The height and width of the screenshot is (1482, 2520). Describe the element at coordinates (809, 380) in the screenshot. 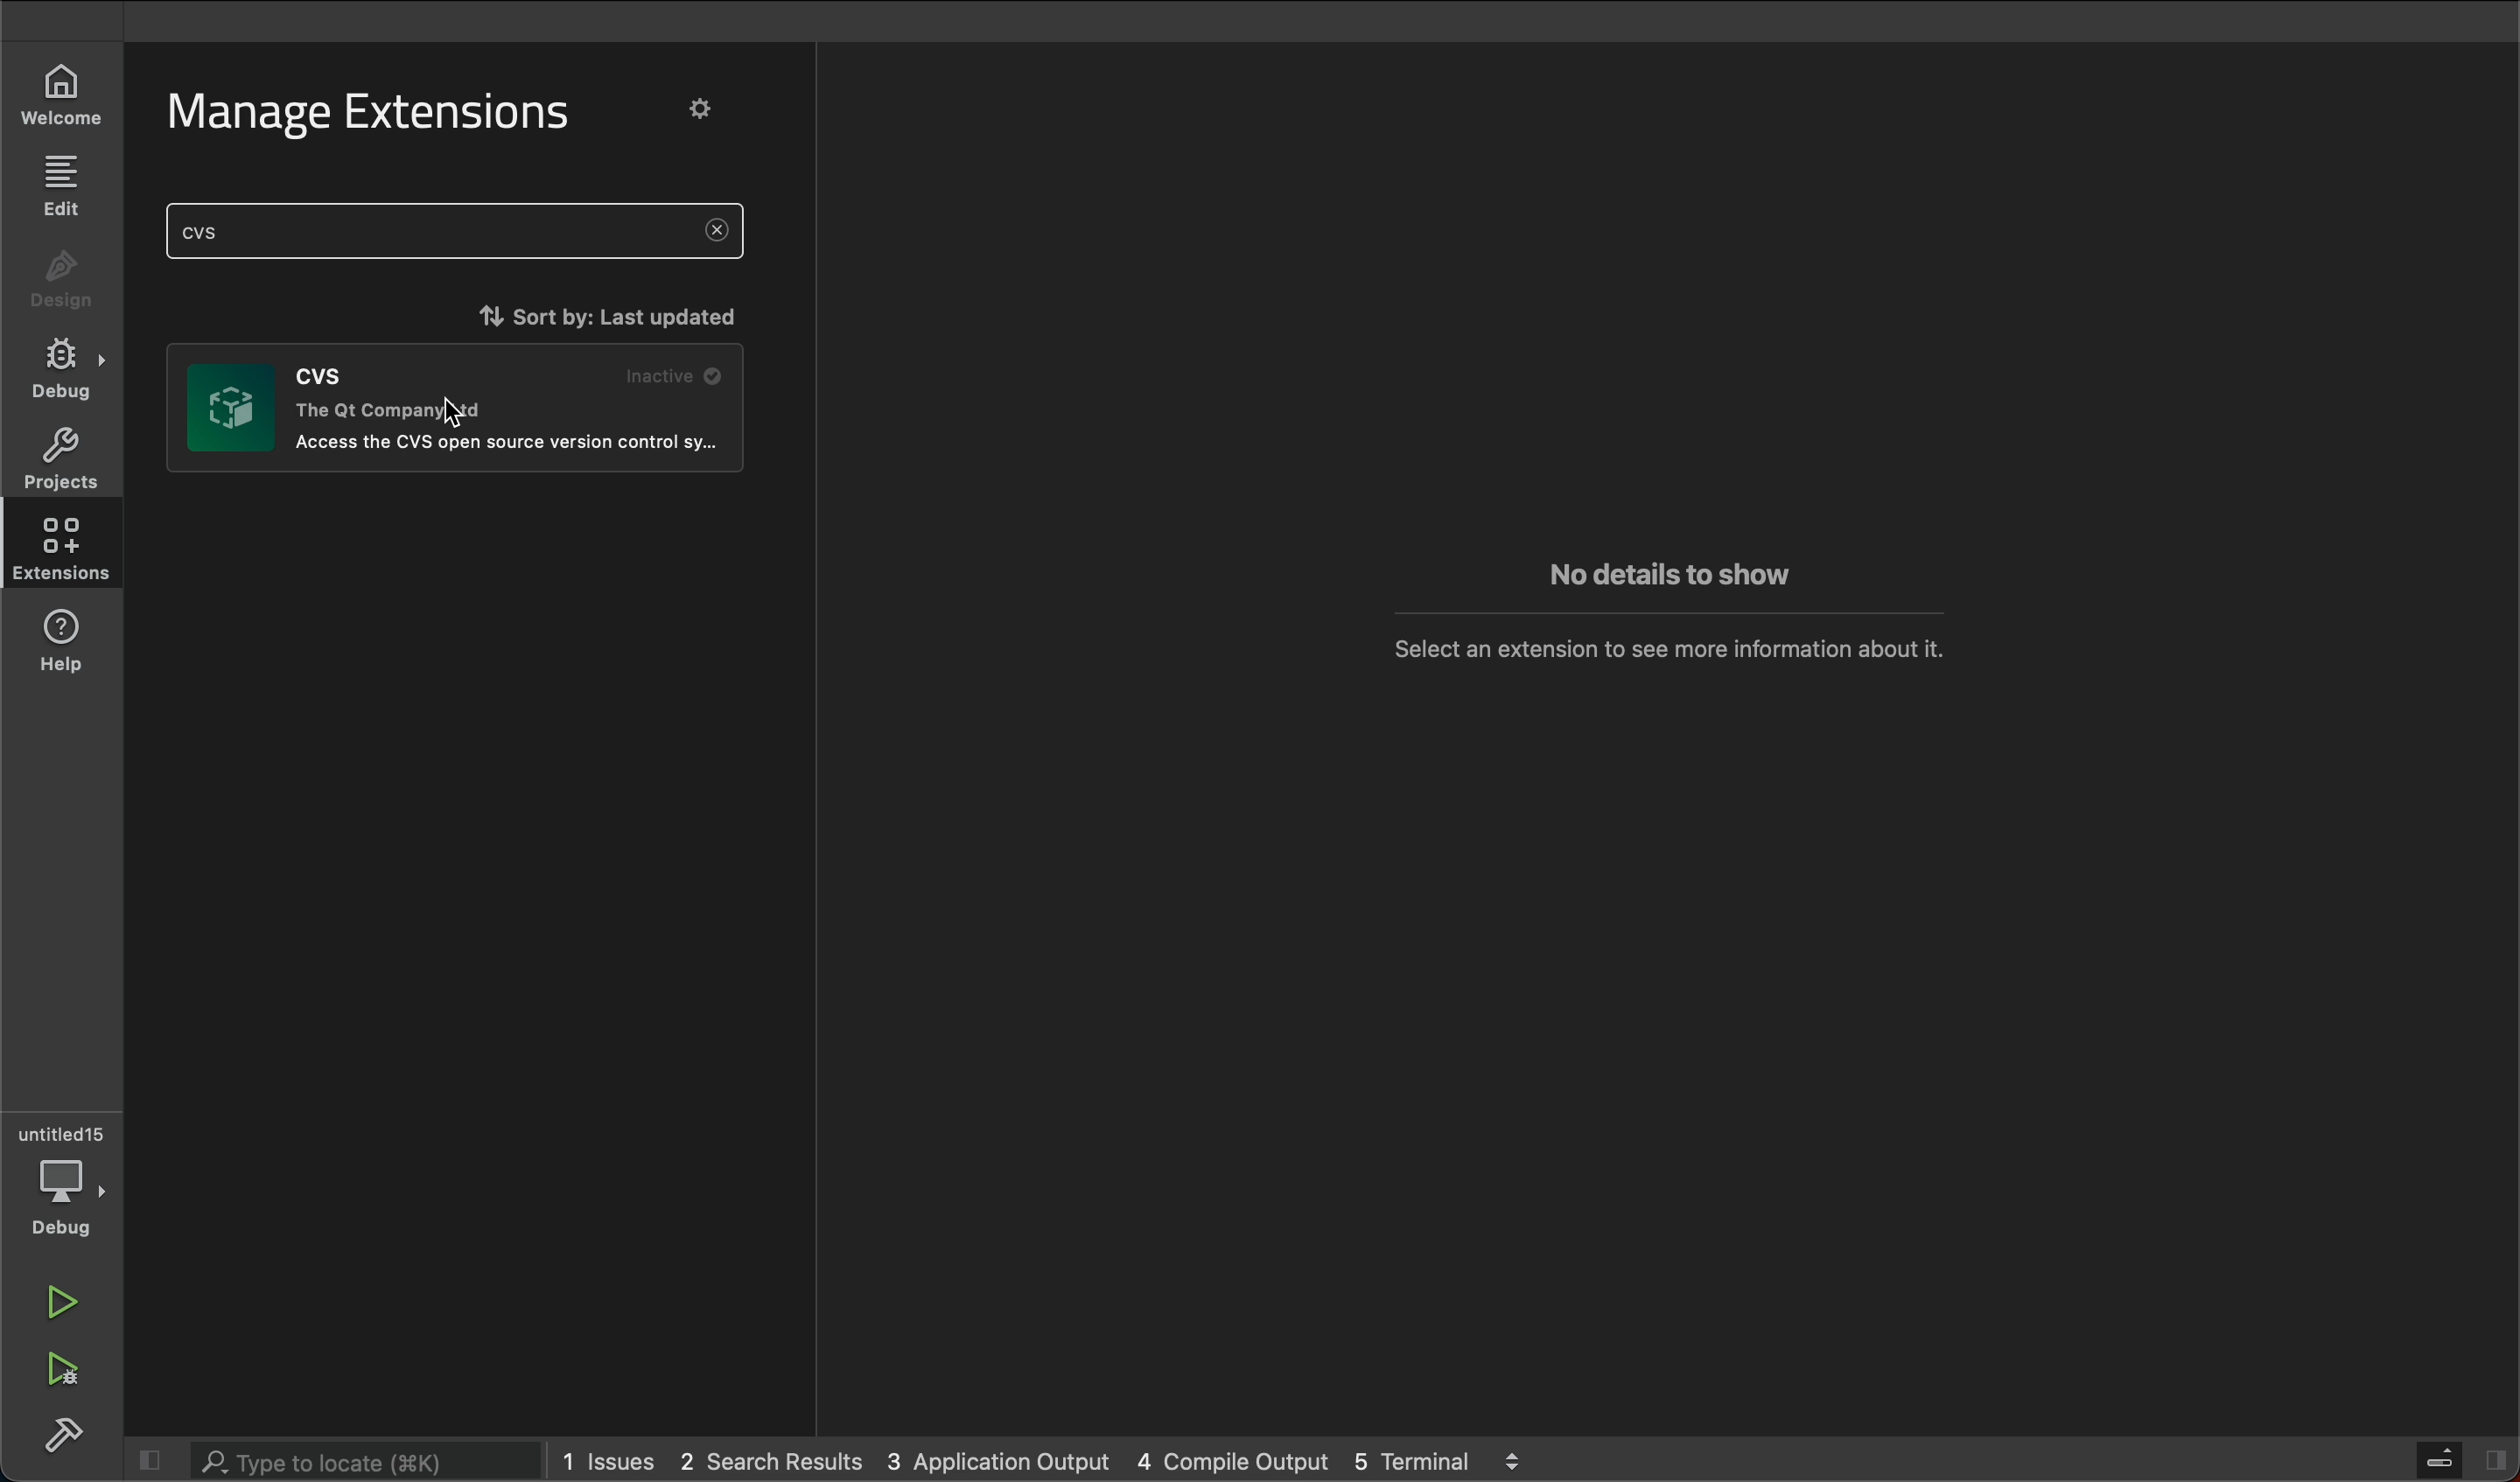

I see `scrollbar` at that location.